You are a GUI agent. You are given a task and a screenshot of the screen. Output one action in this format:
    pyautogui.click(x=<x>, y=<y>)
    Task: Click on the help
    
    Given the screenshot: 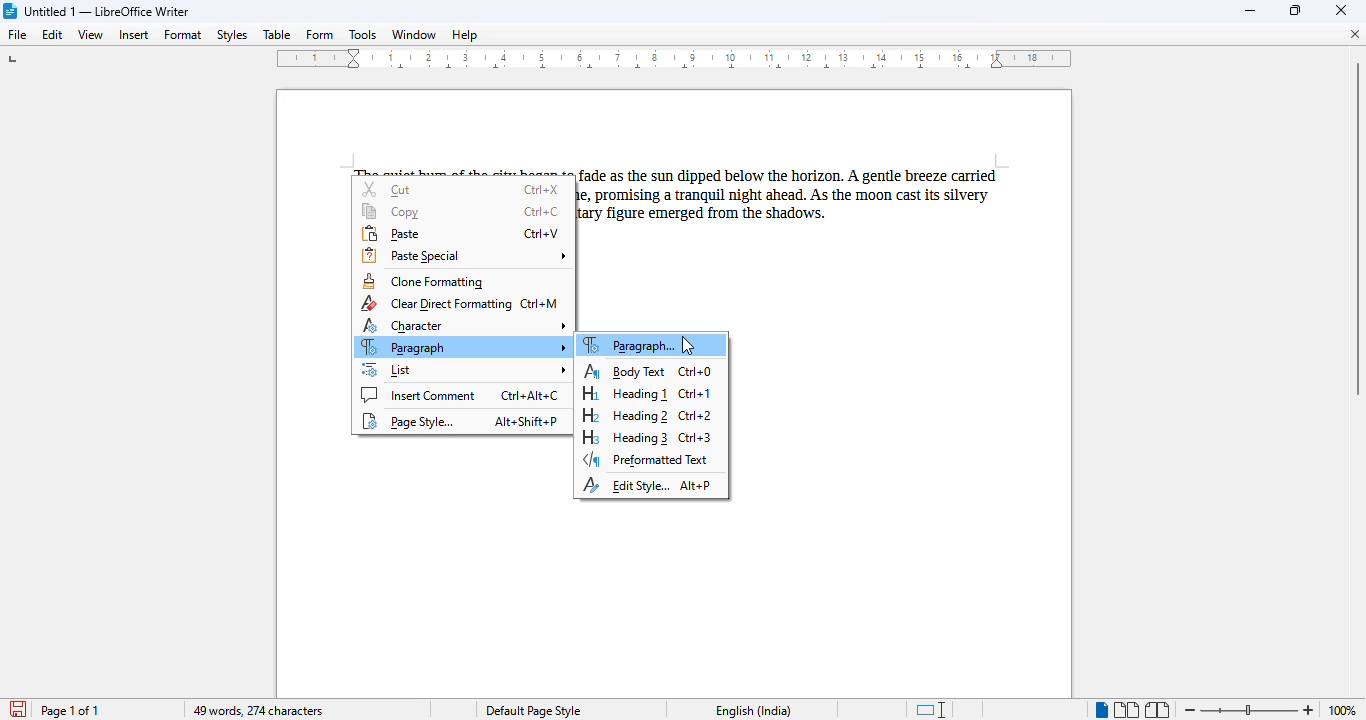 What is the action you would take?
    pyautogui.click(x=466, y=35)
    